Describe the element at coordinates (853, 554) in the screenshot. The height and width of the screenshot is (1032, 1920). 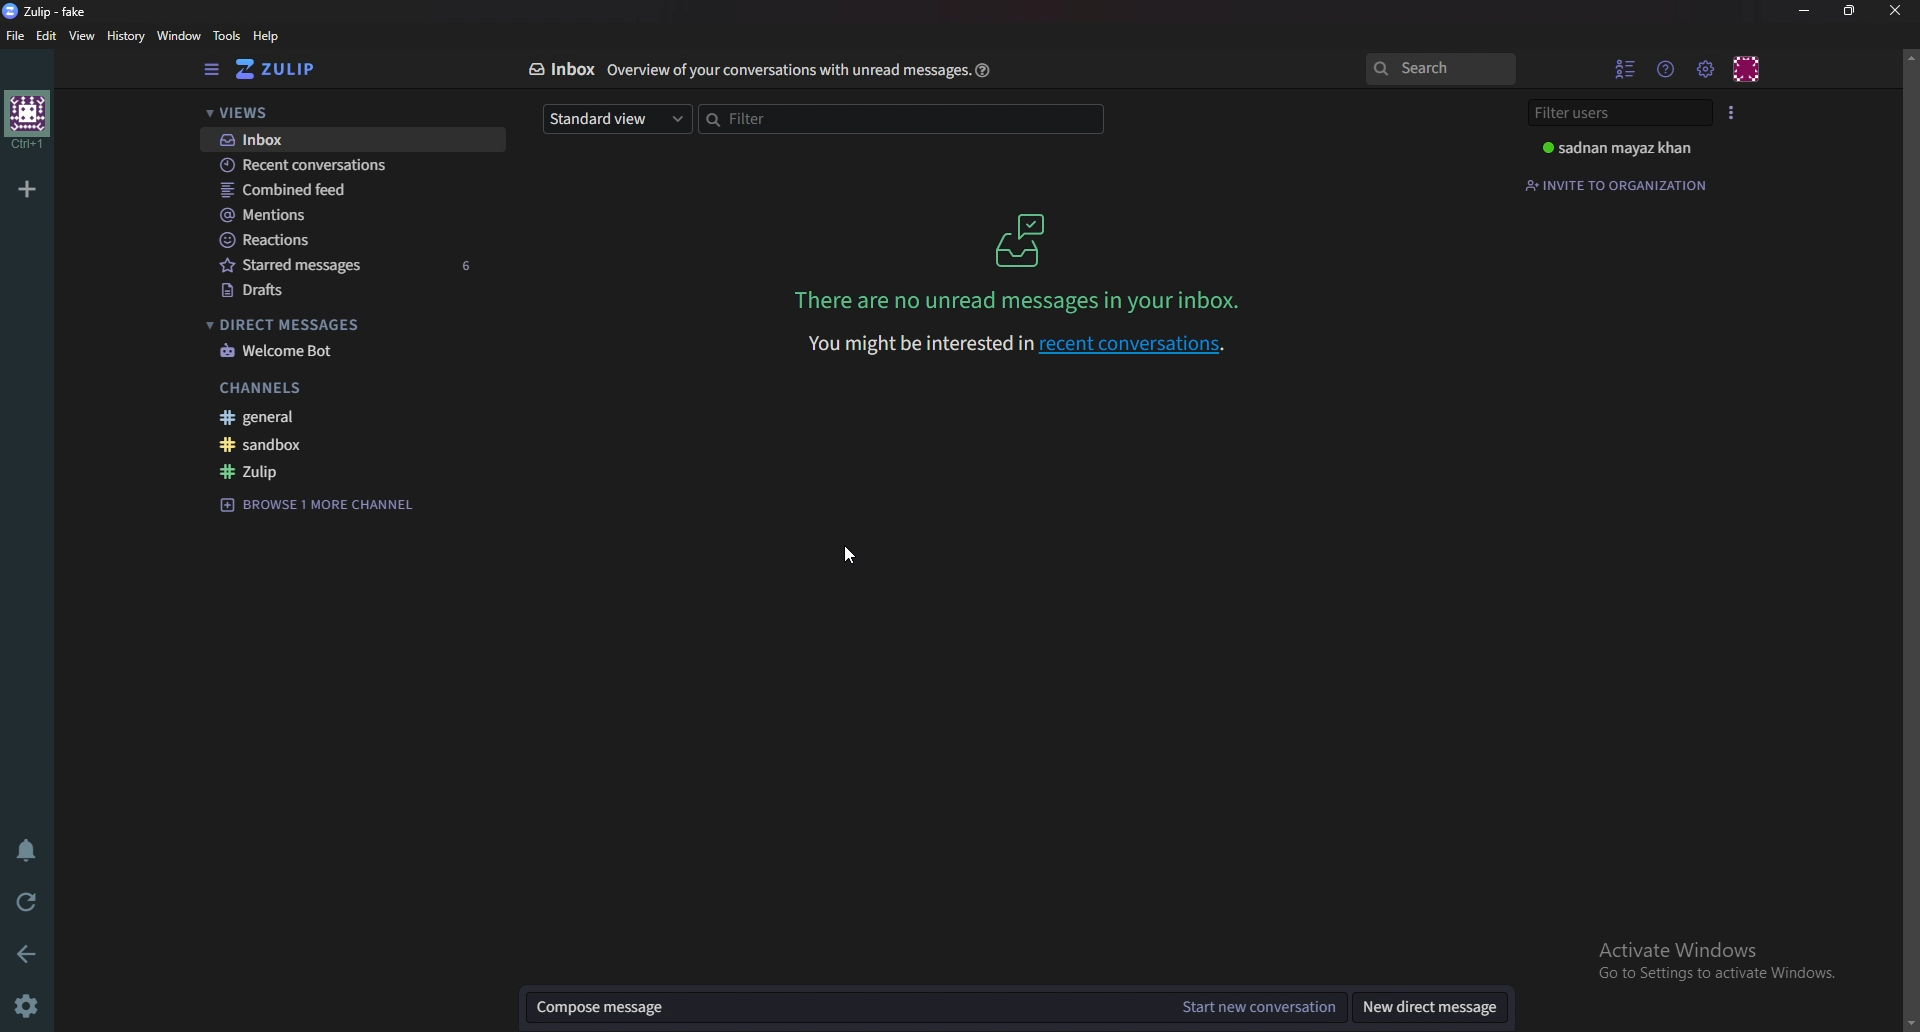
I see `cursor` at that location.